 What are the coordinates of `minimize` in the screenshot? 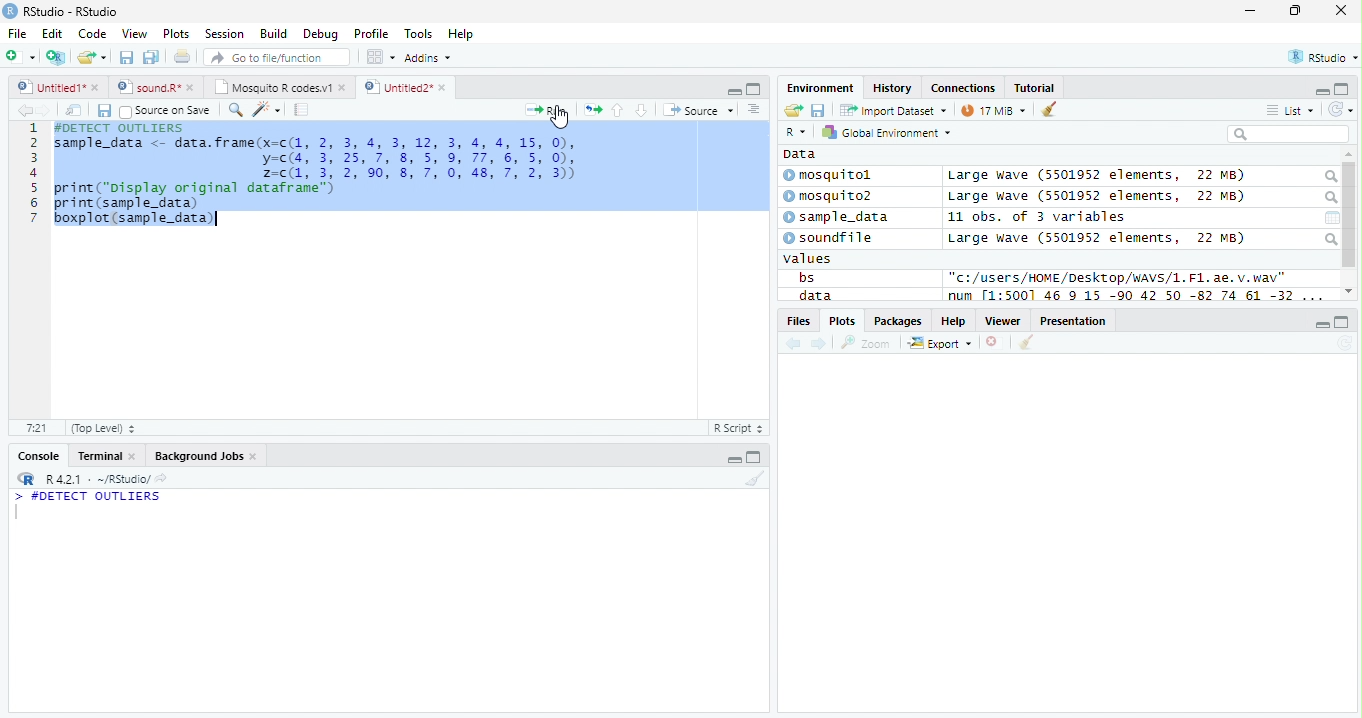 It's located at (1252, 10).